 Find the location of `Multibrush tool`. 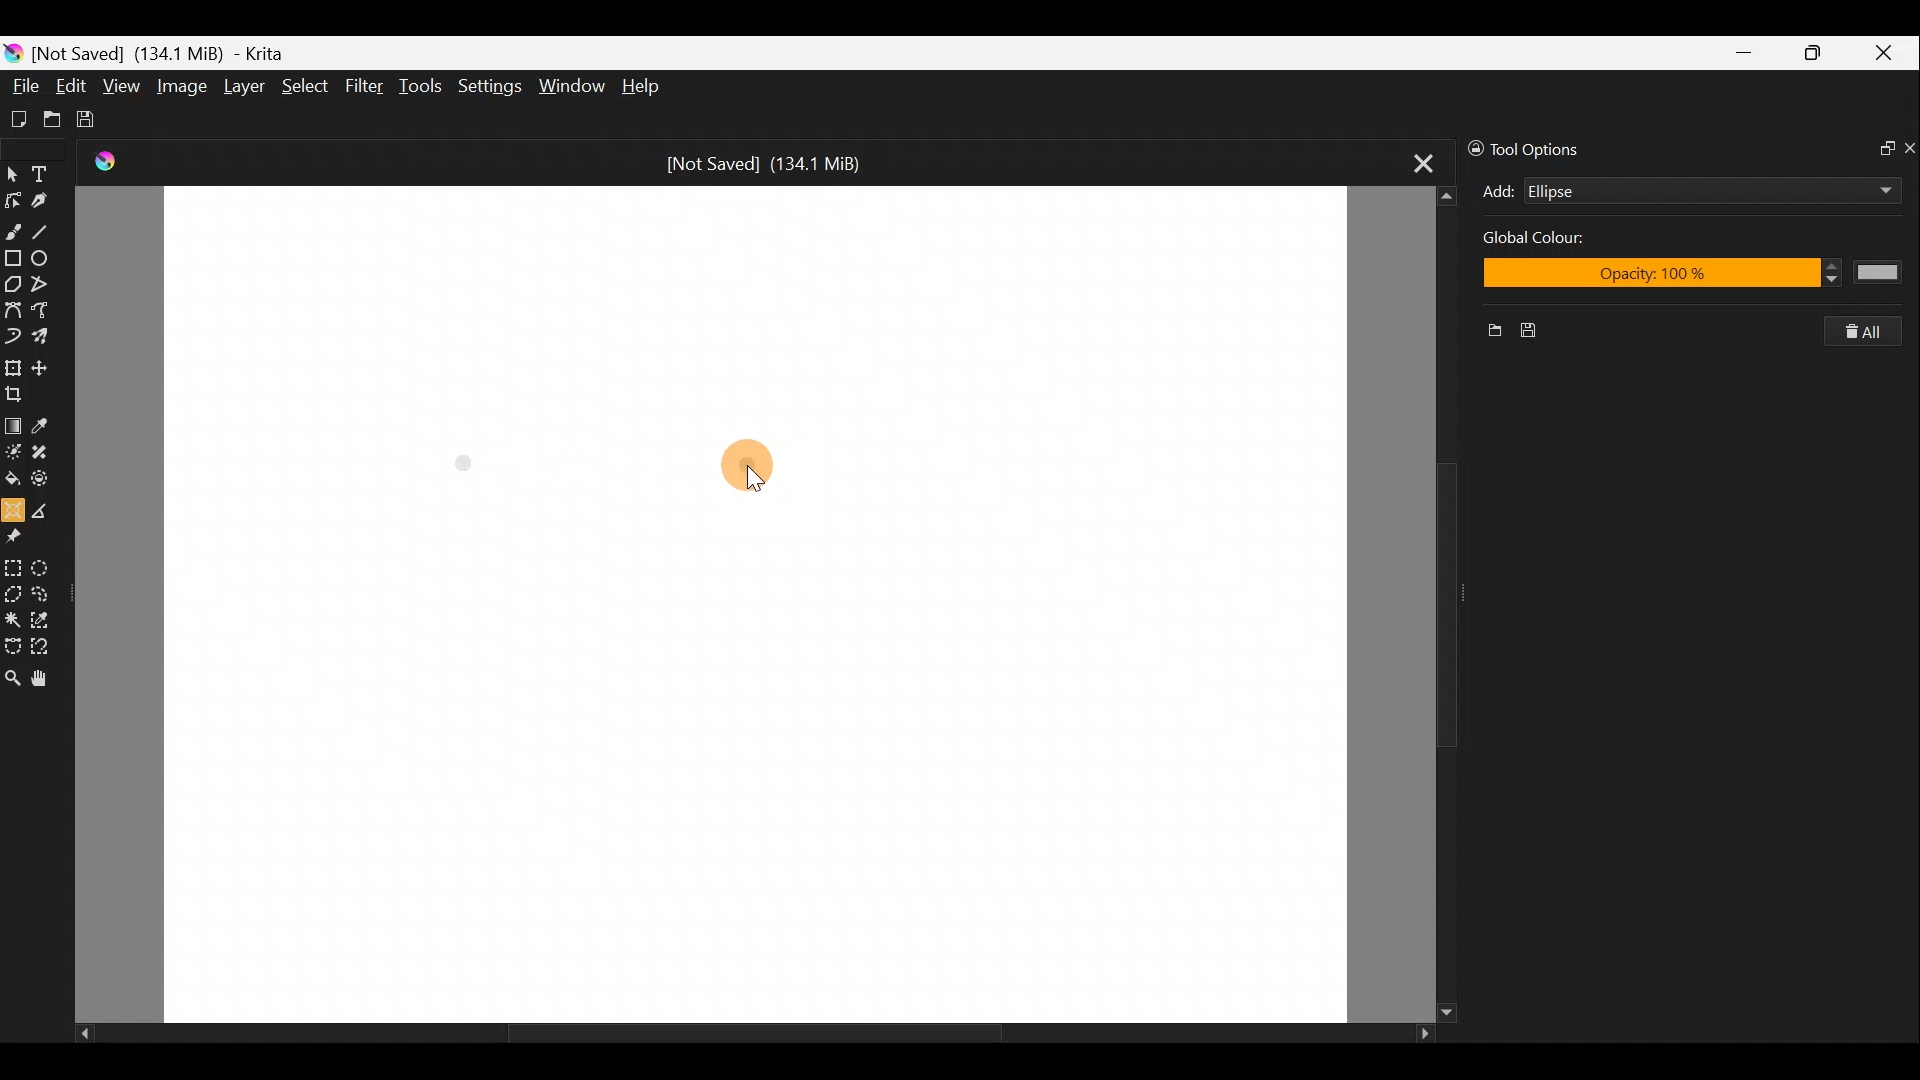

Multibrush tool is located at coordinates (44, 339).